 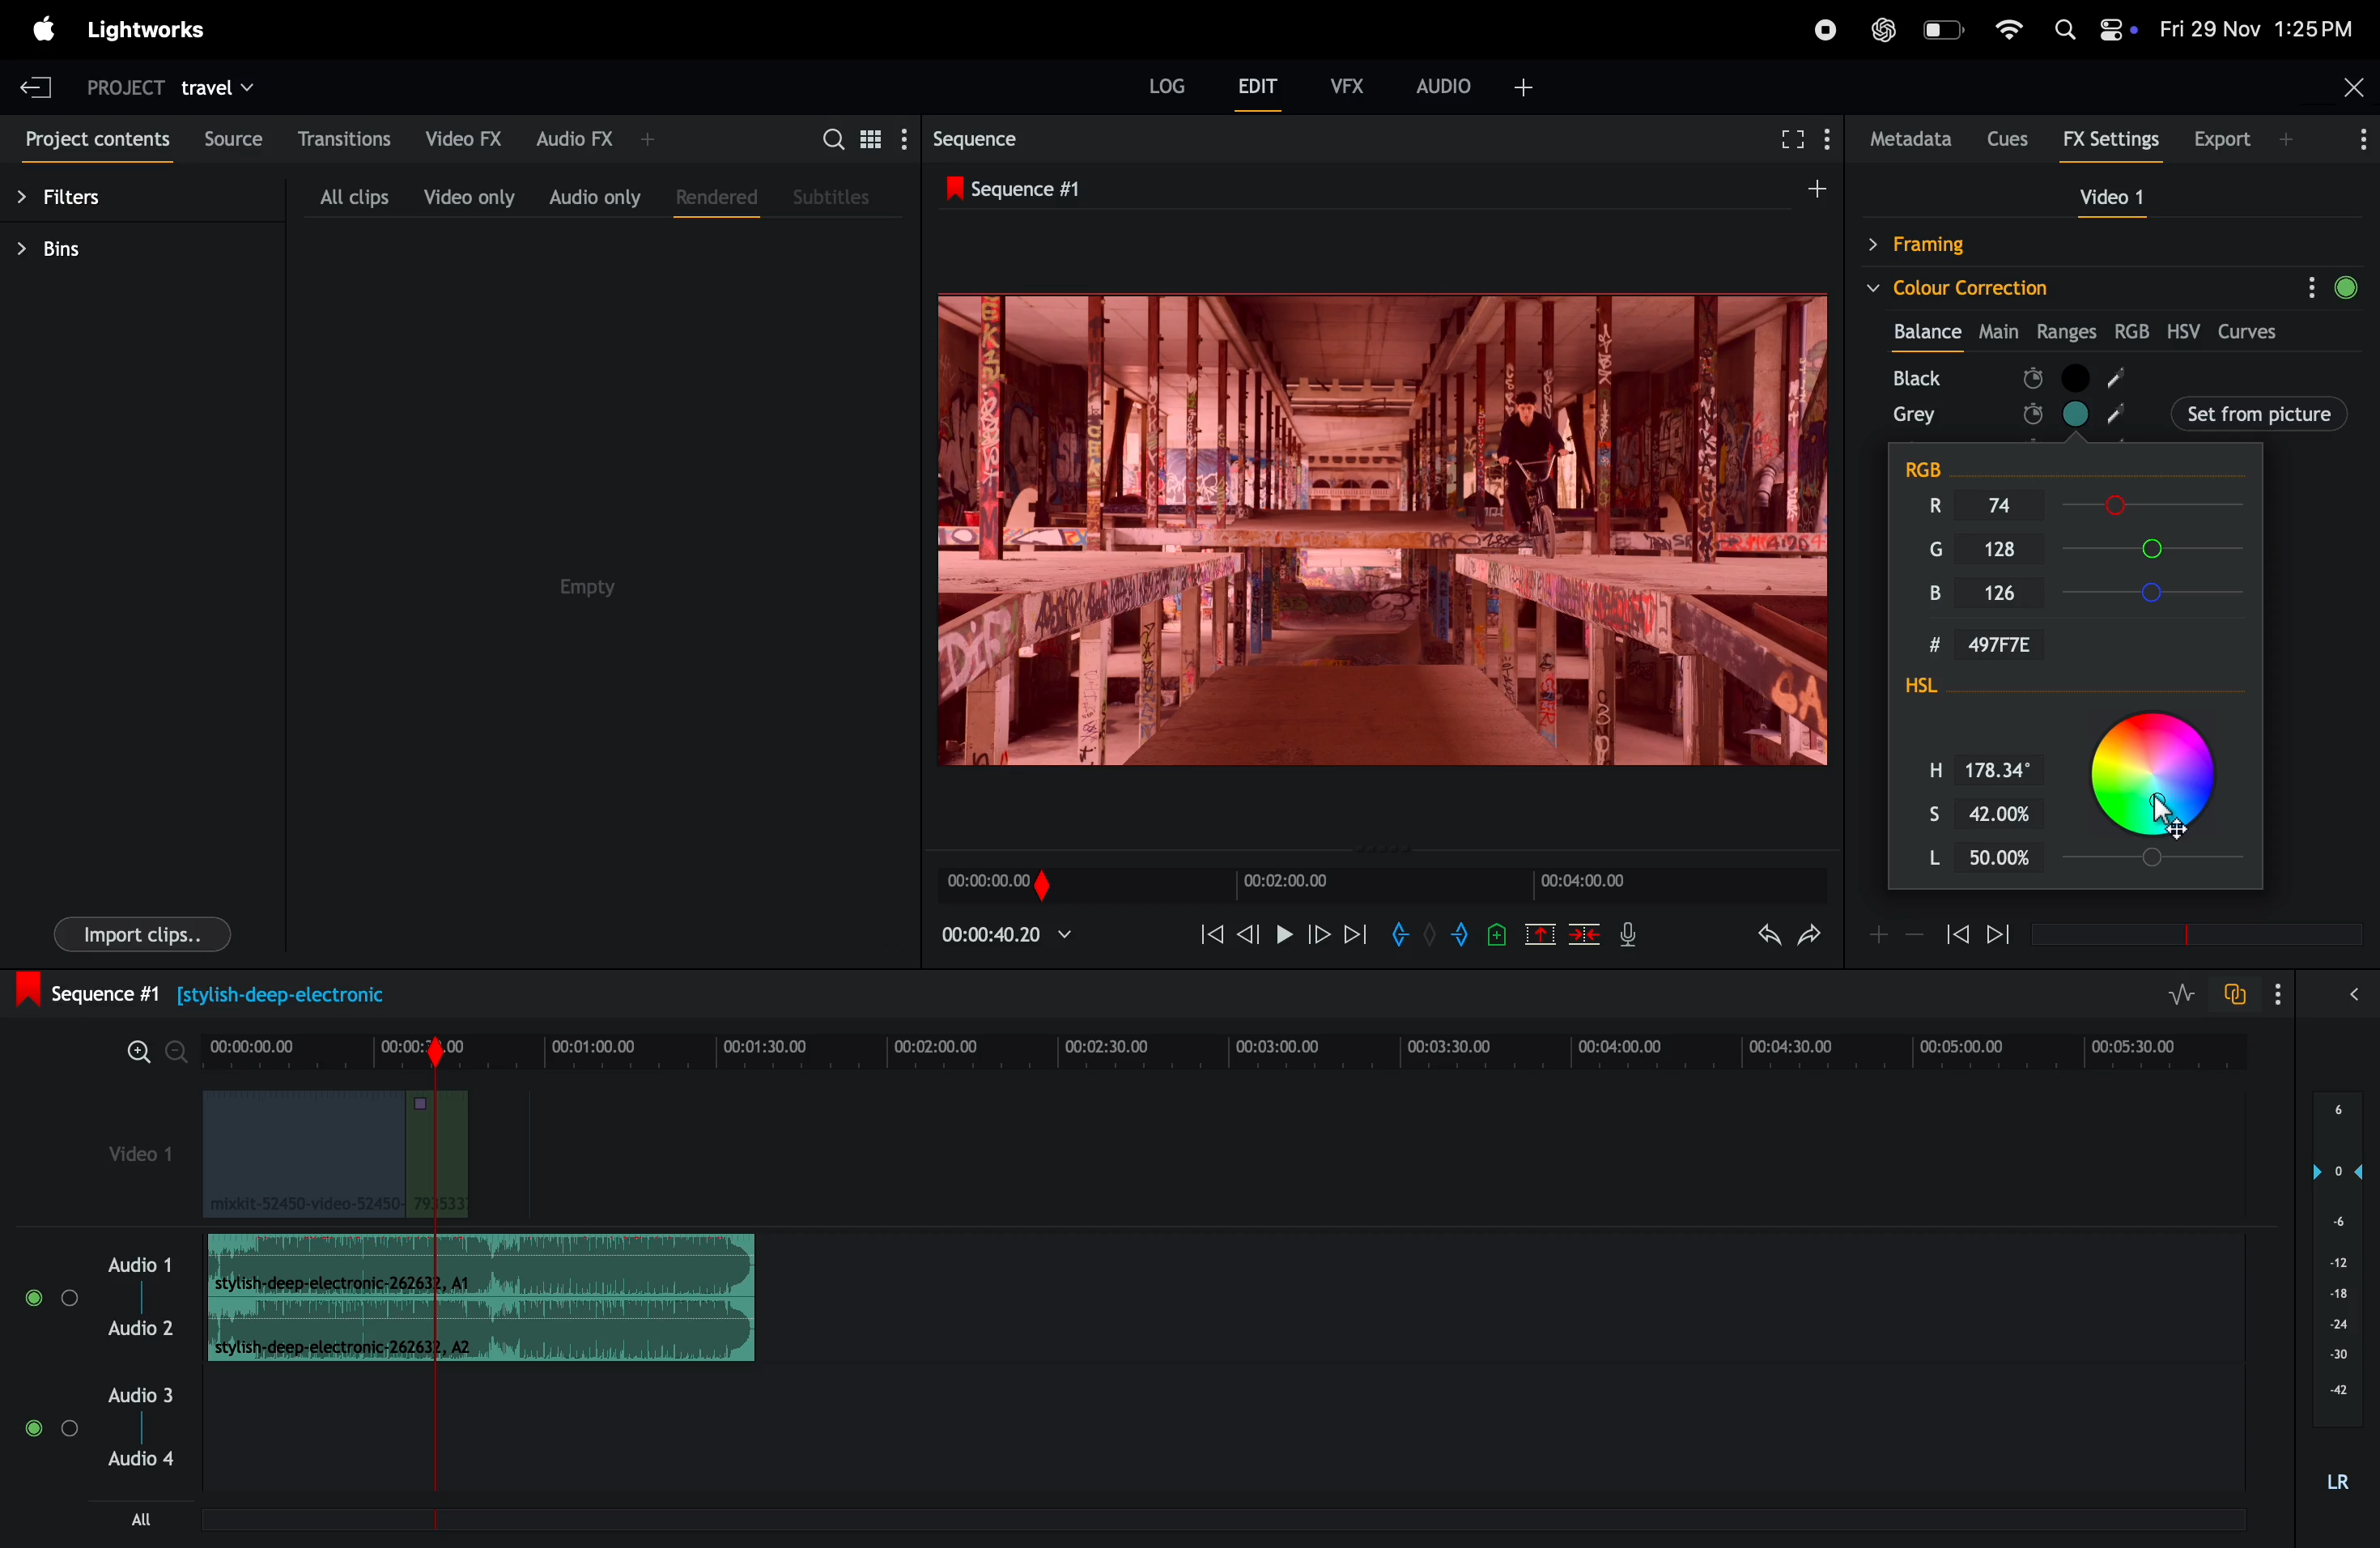 What do you see at coordinates (234, 138) in the screenshot?
I see `source` at bounding box center [234, 138].